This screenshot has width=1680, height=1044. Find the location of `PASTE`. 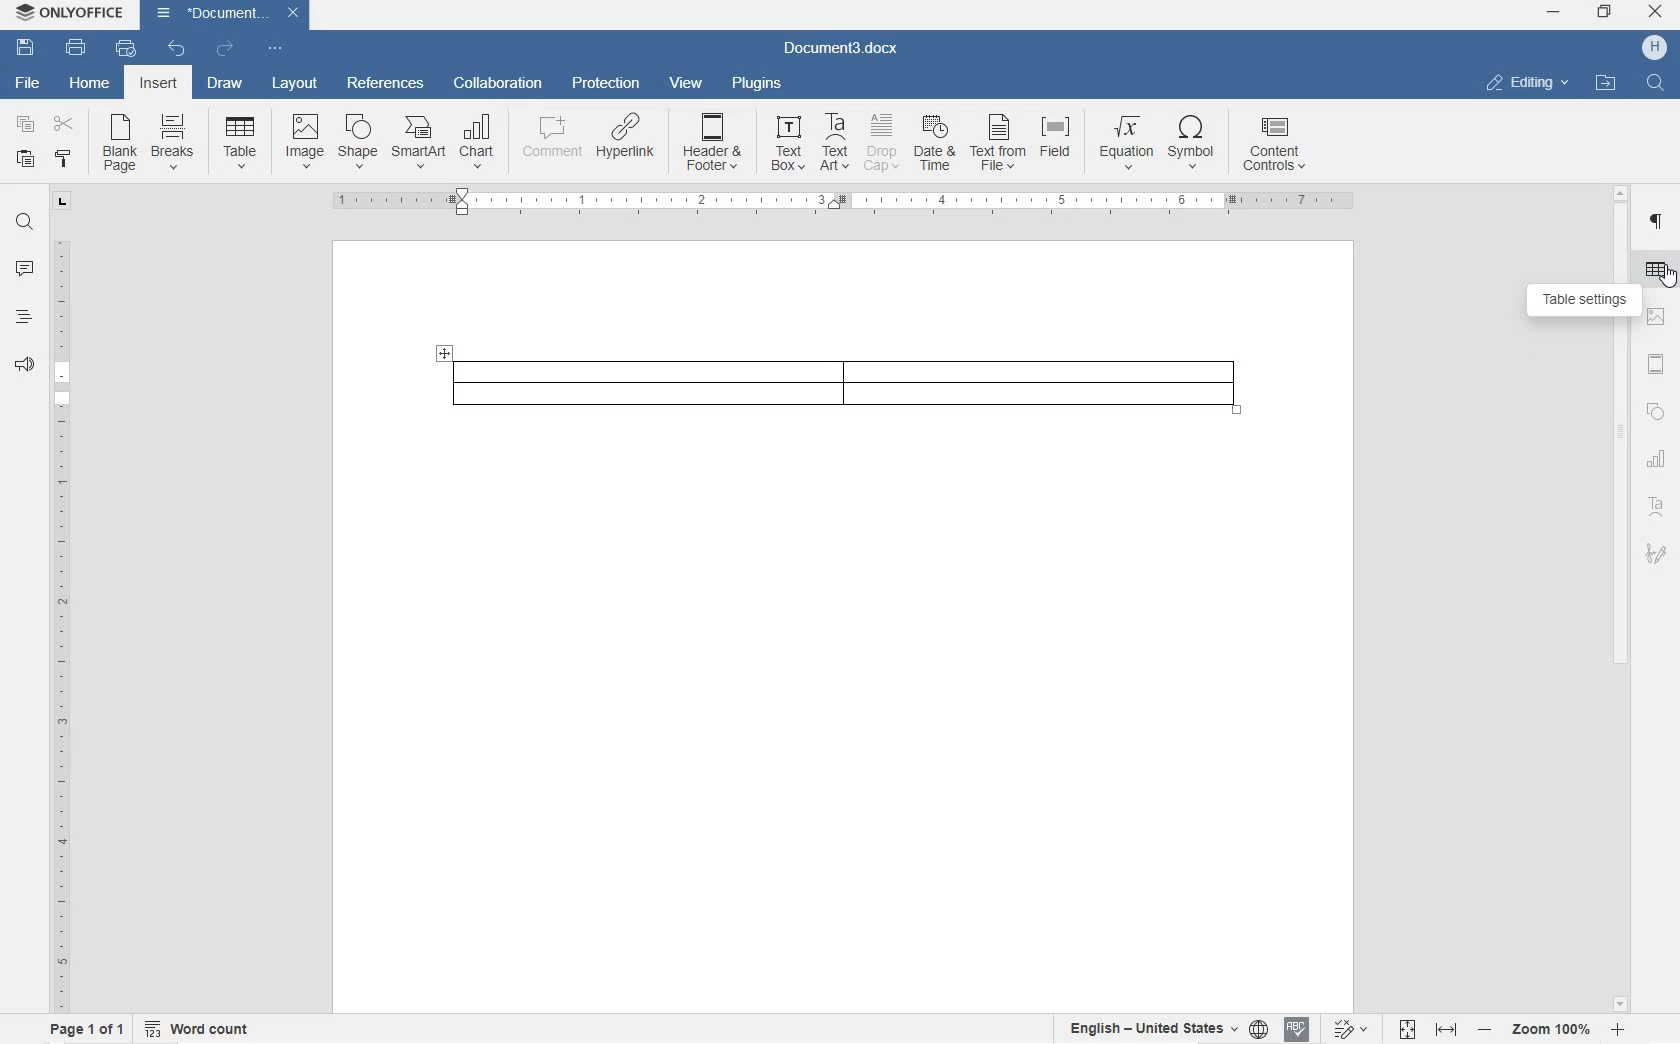

PASTE is located at coordinates (30, 160).